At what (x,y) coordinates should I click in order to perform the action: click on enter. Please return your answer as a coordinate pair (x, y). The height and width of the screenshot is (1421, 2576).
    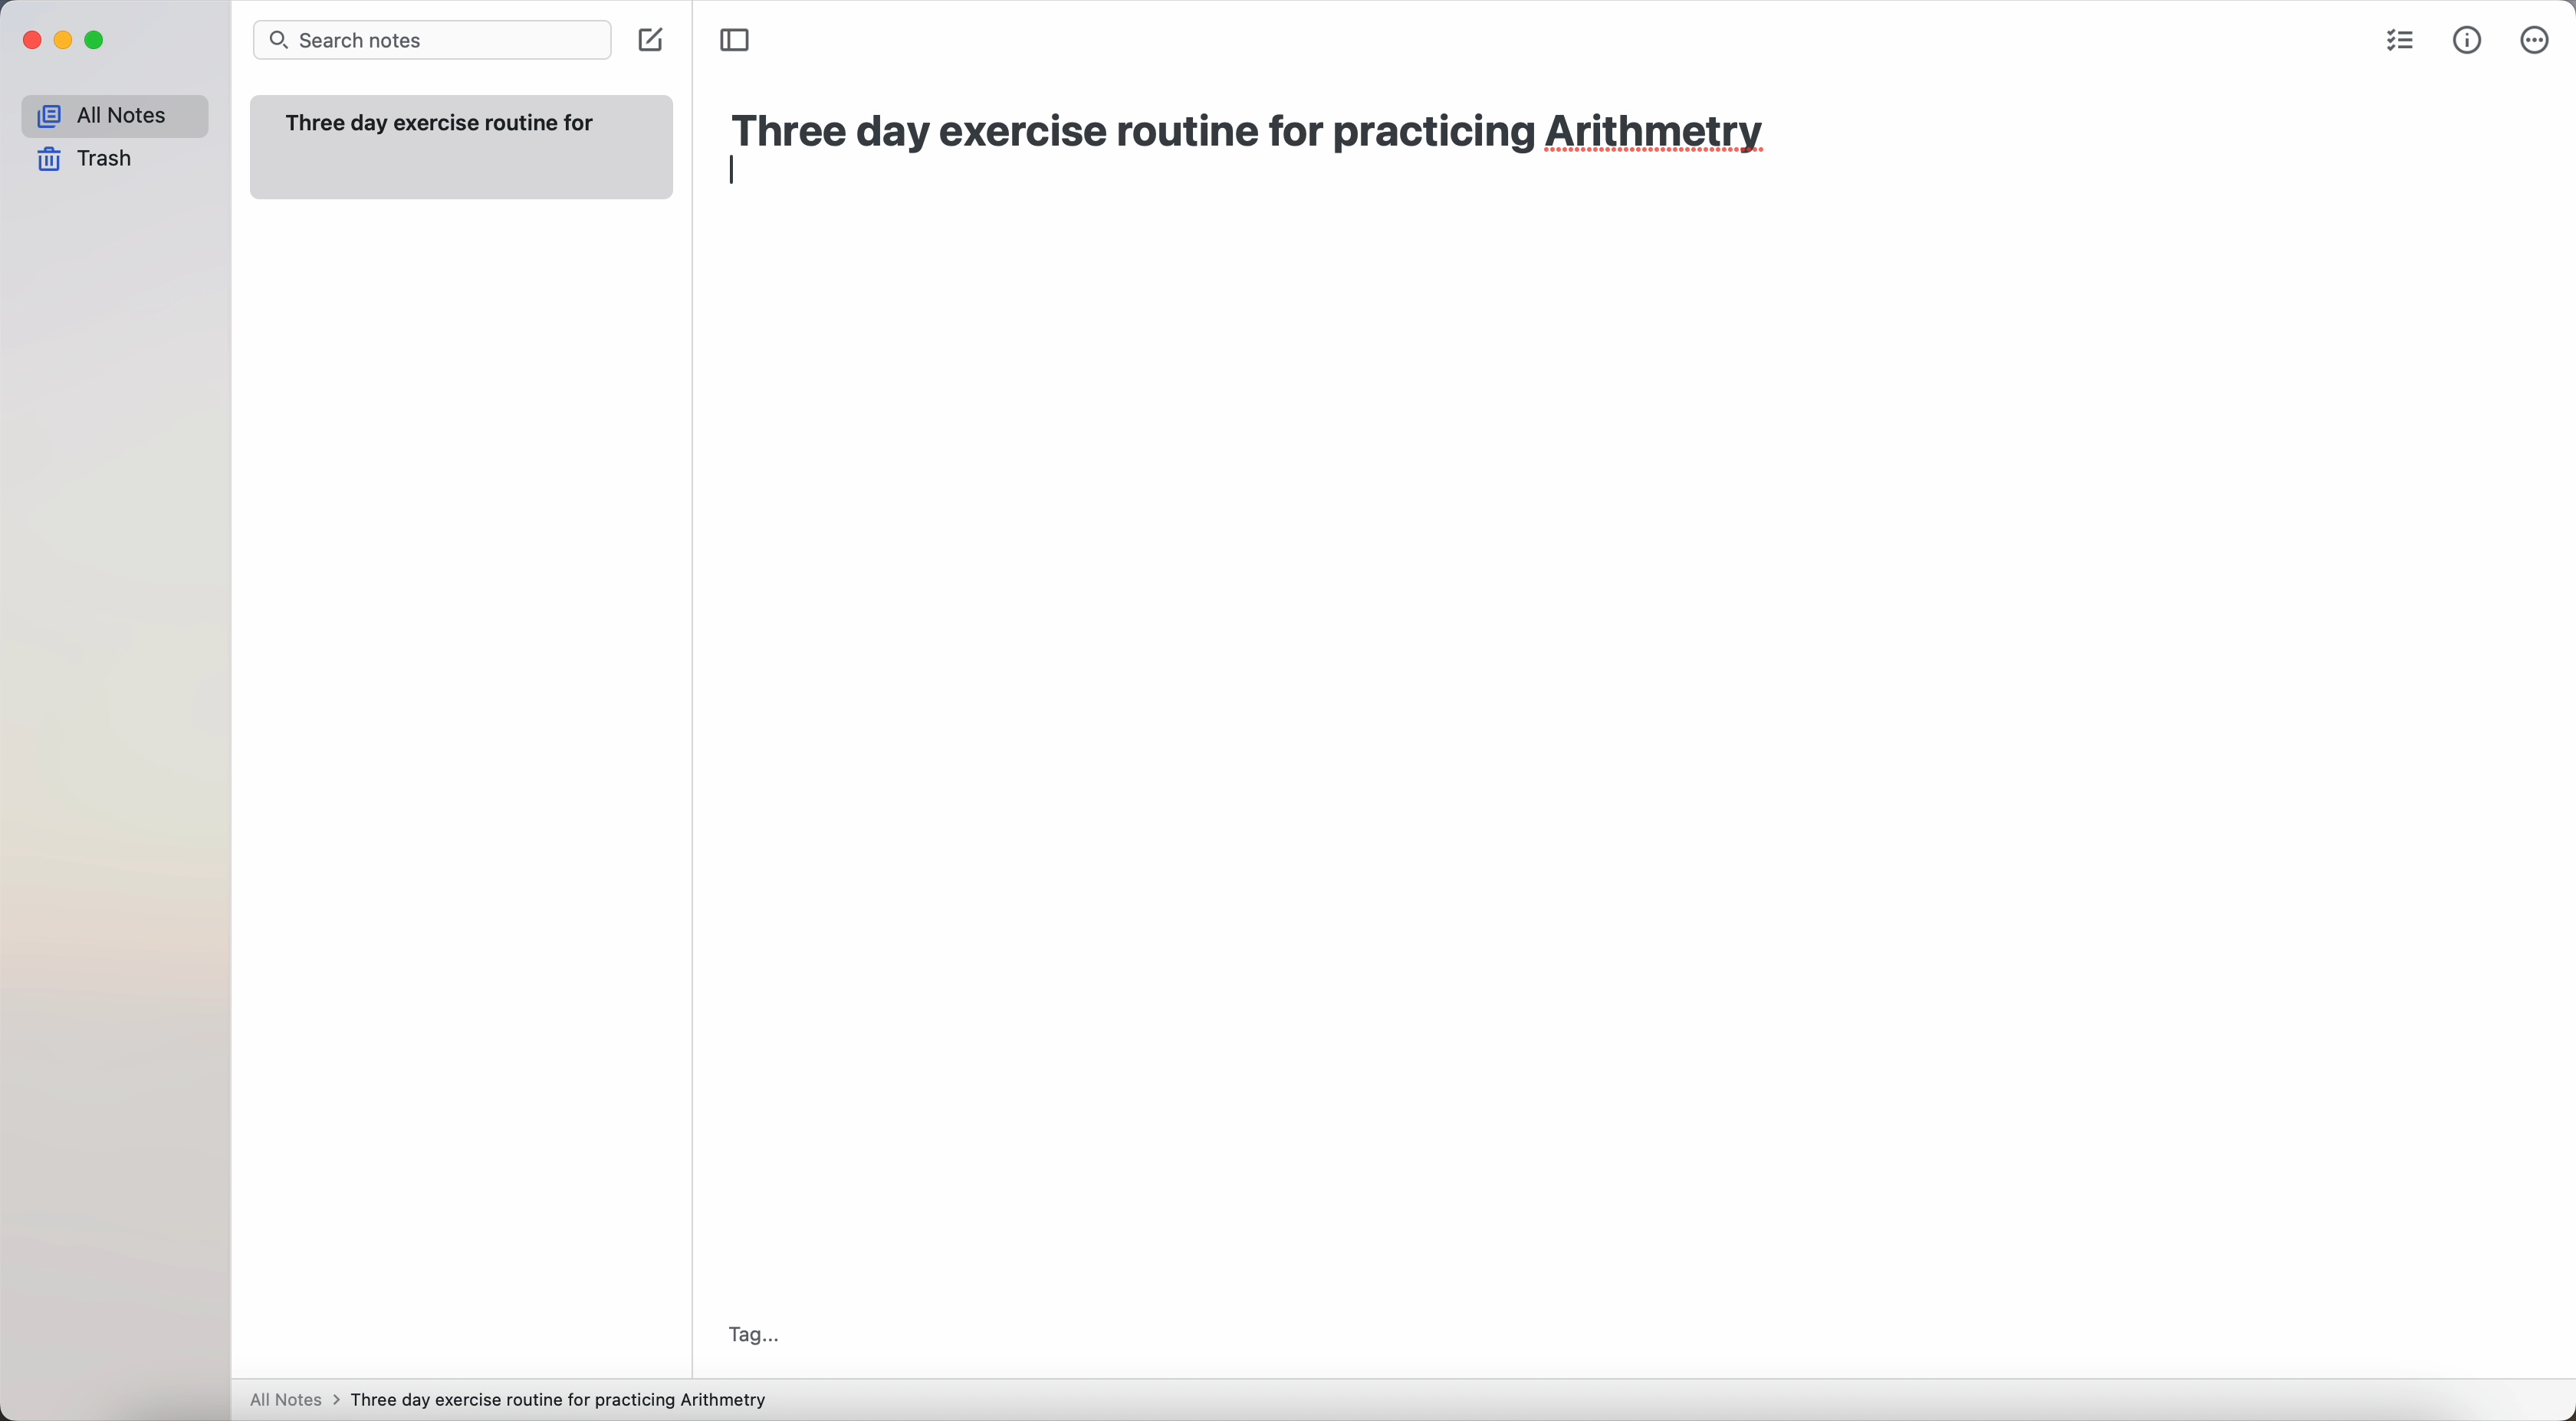
    Looking at the image, I should click on (731, 168).